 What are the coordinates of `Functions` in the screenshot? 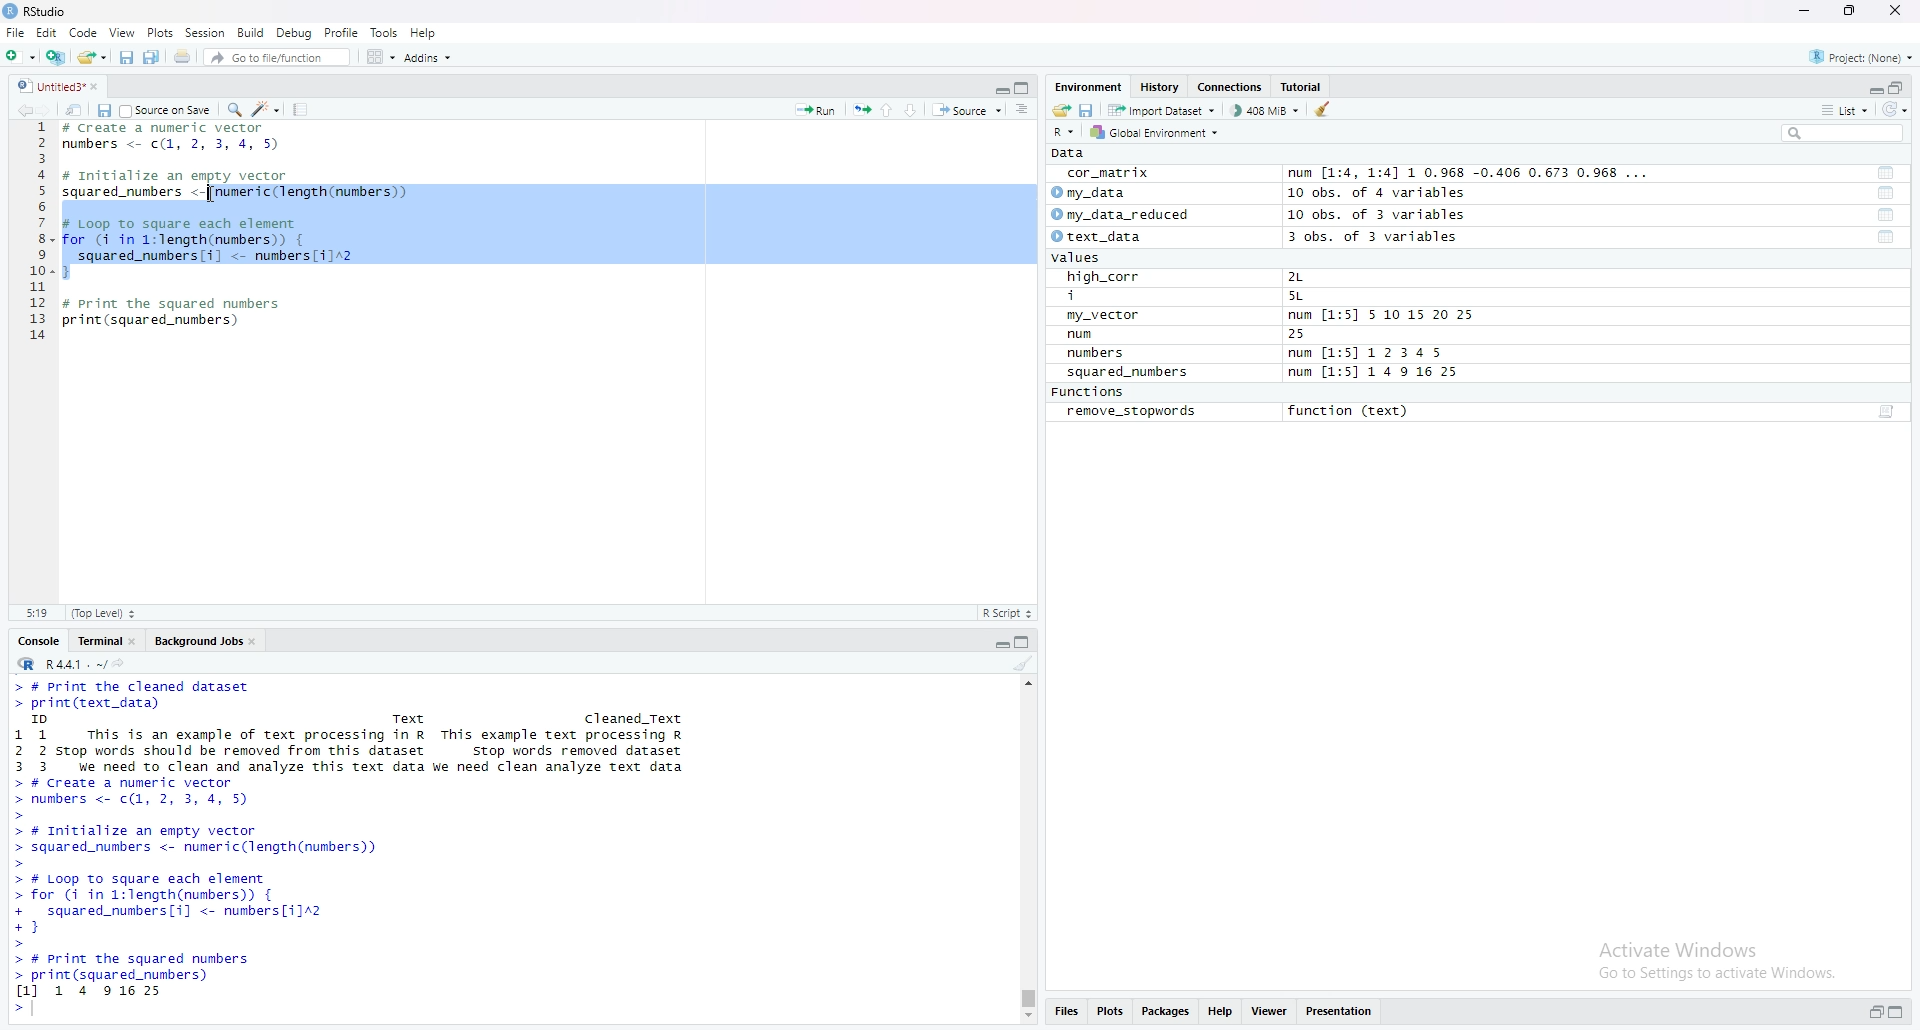 It's located at (1091, 393).